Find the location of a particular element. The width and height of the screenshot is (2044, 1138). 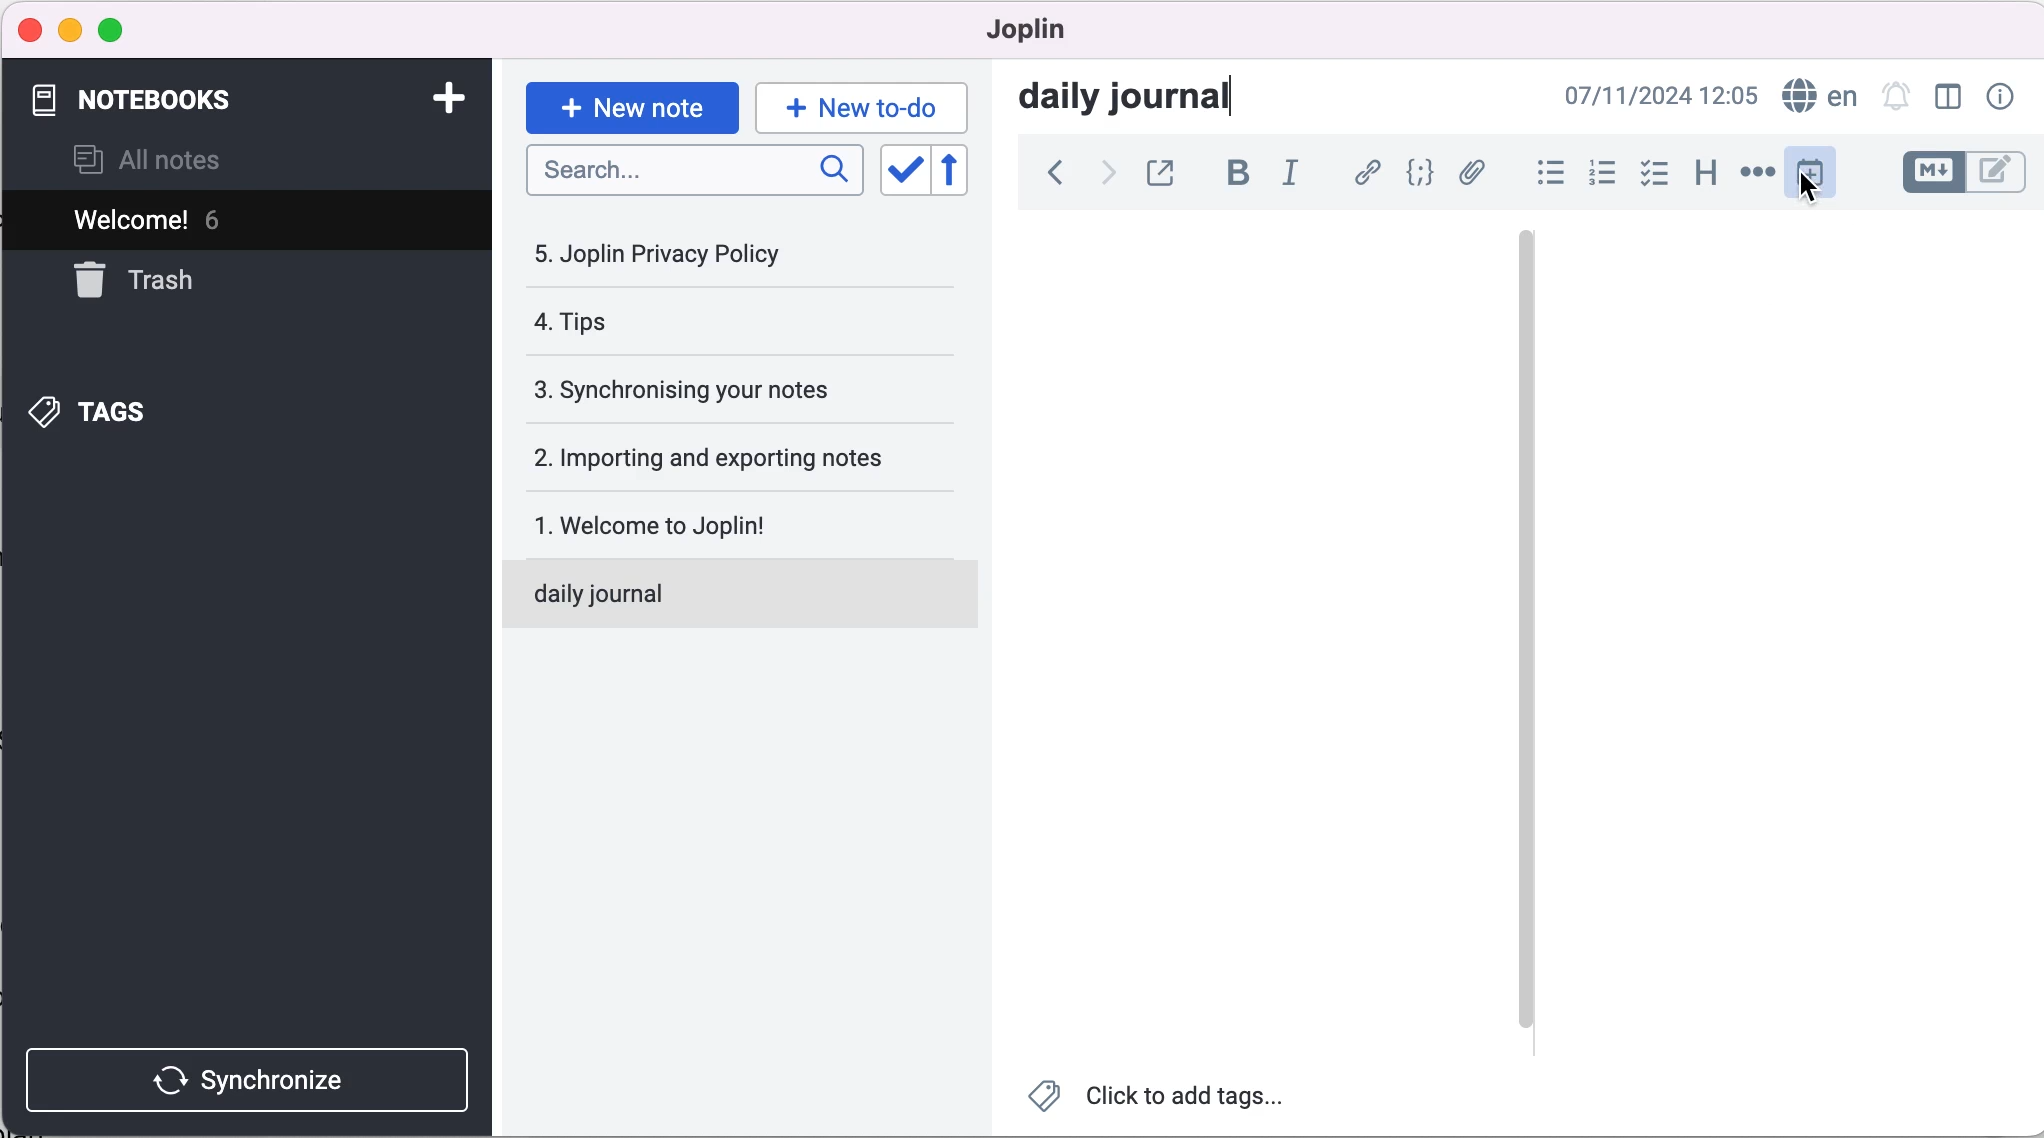

daily journal is located at coordinates (1145, 100).